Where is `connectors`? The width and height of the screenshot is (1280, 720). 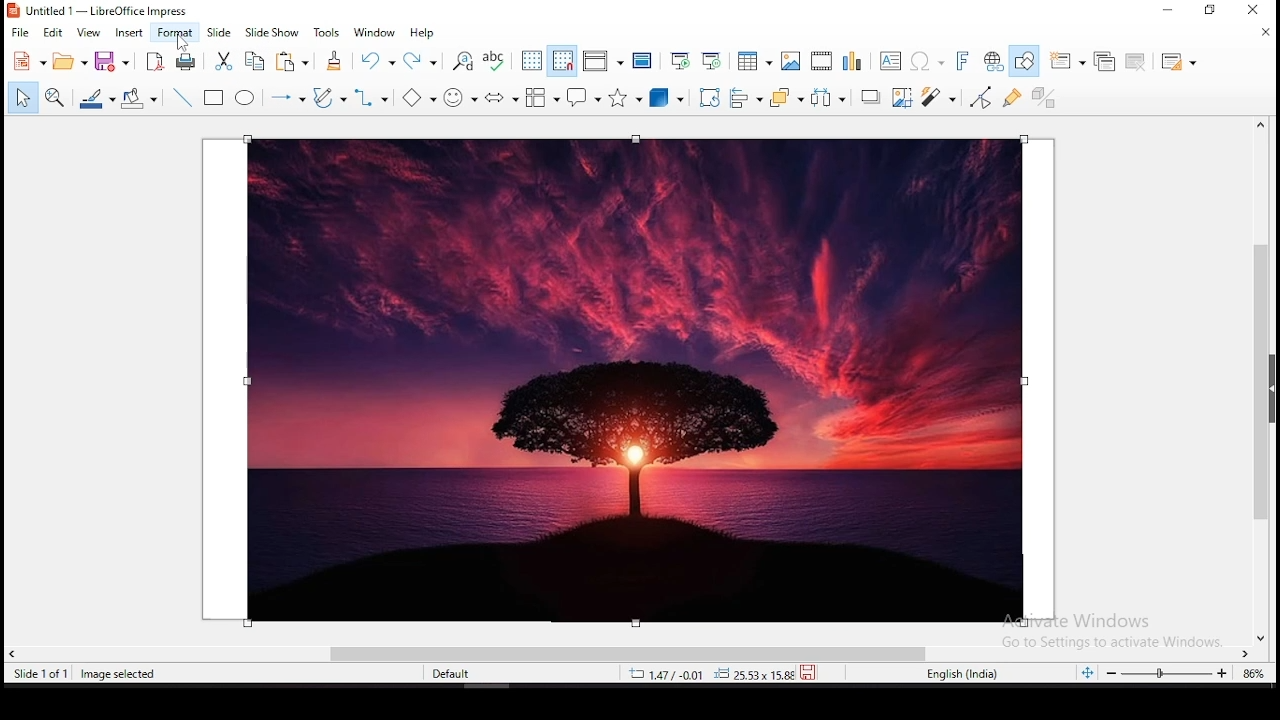
connectors is located at coordinates (372, 99).